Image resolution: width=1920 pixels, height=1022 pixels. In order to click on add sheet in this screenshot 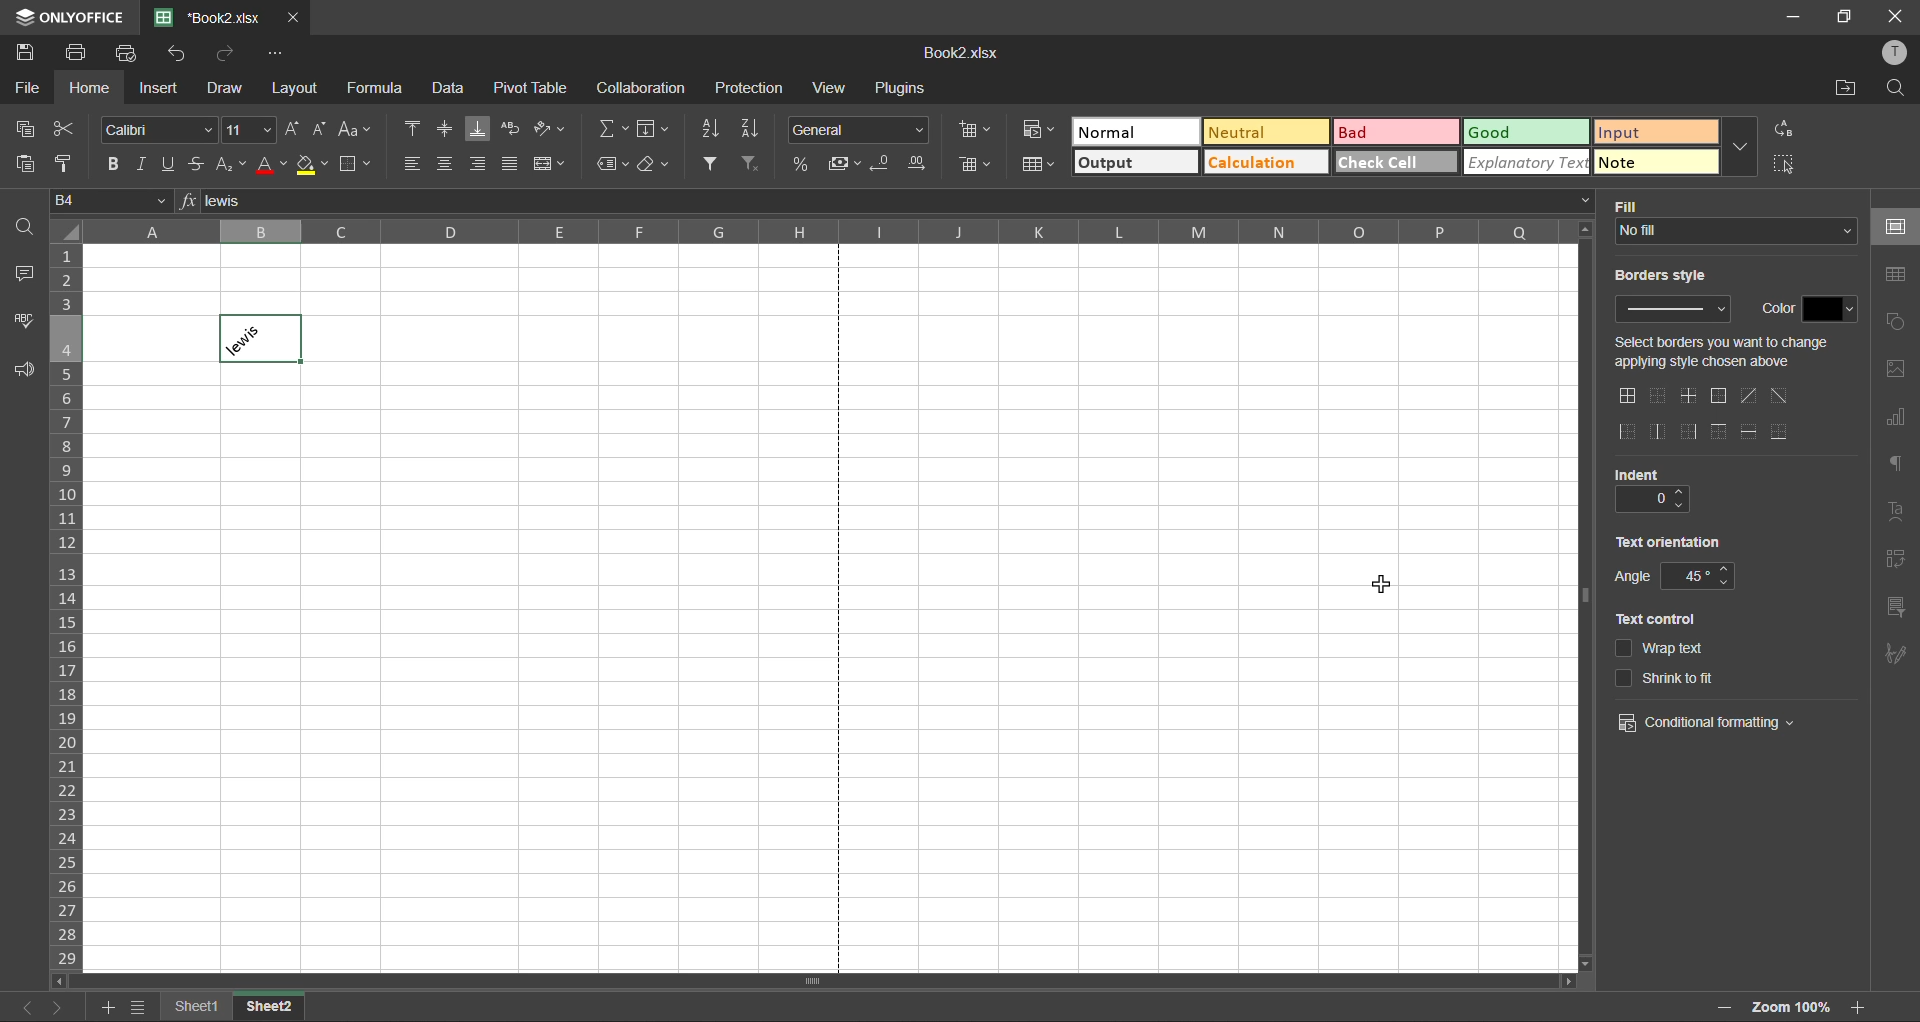, I will do `click(107, 1005)`.